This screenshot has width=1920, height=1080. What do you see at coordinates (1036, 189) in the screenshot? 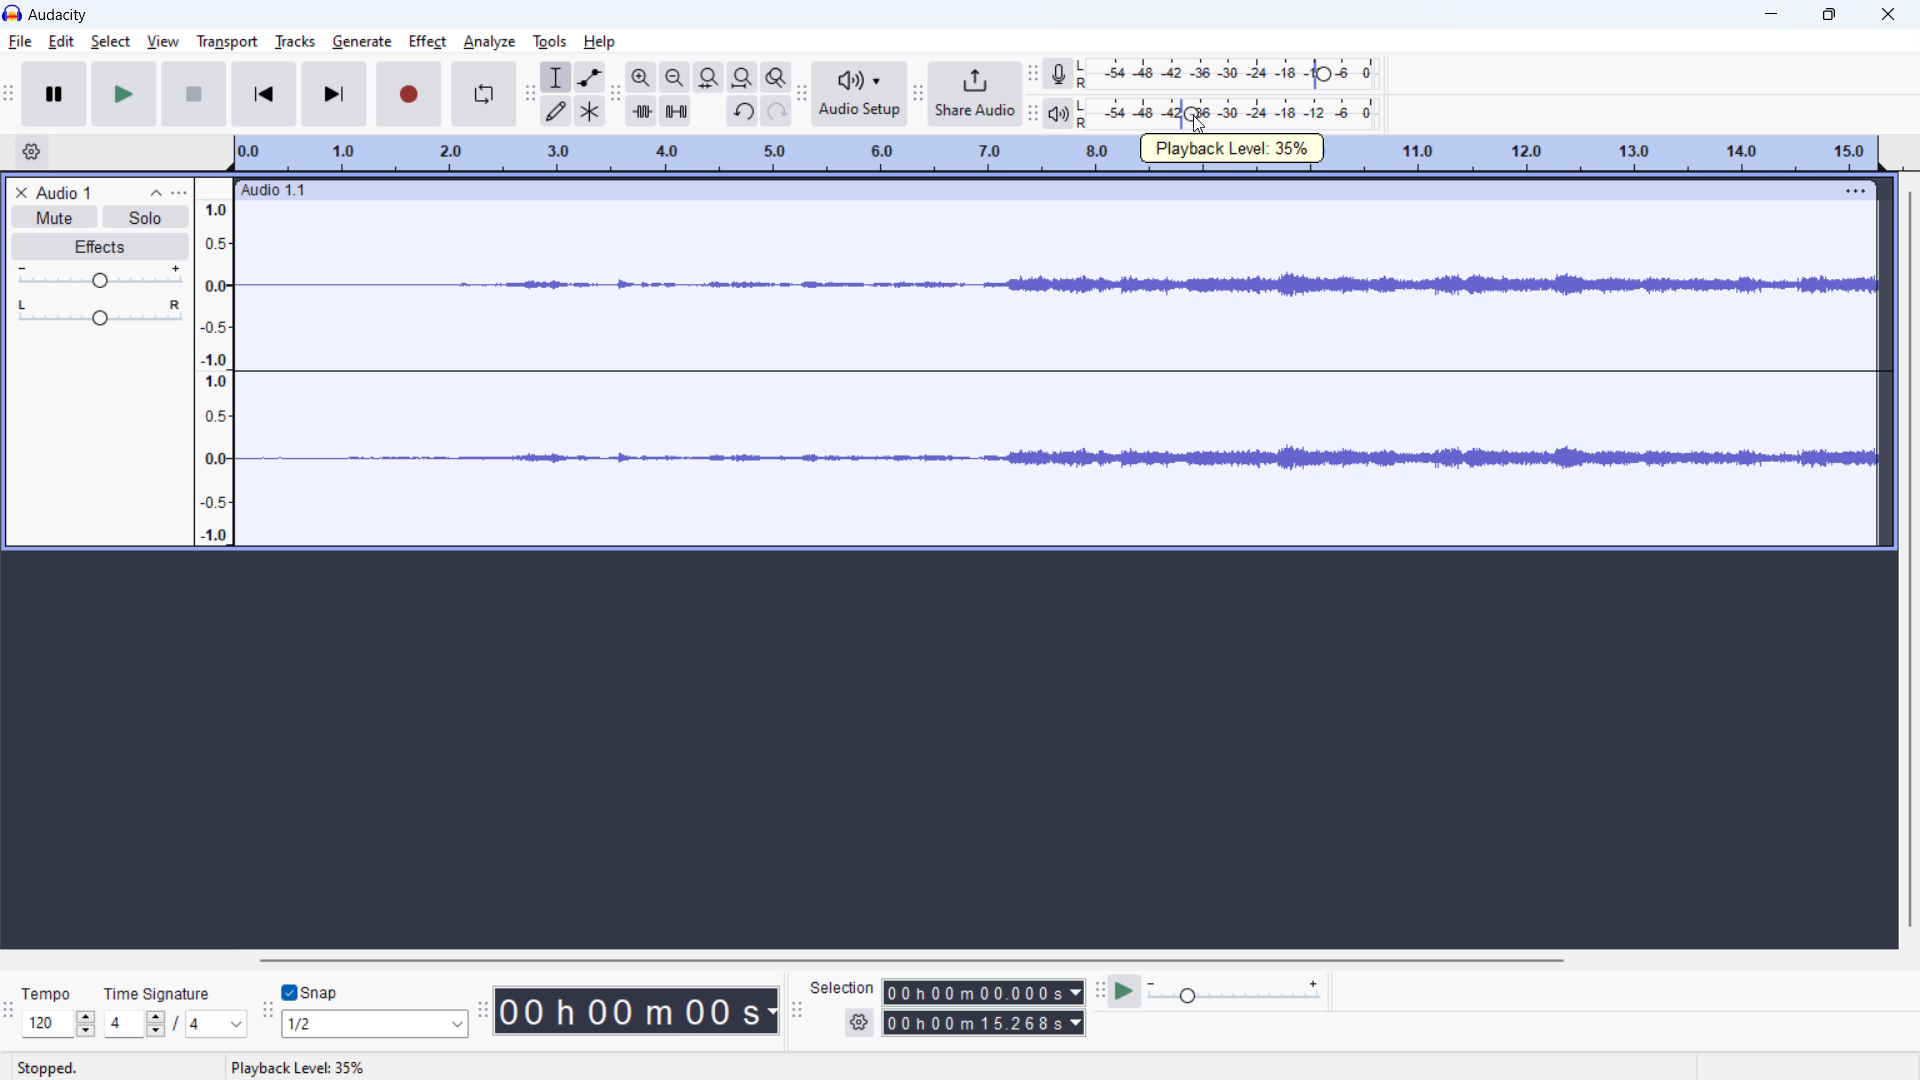
I see `hold to move` at bounding box center [1036, 189].